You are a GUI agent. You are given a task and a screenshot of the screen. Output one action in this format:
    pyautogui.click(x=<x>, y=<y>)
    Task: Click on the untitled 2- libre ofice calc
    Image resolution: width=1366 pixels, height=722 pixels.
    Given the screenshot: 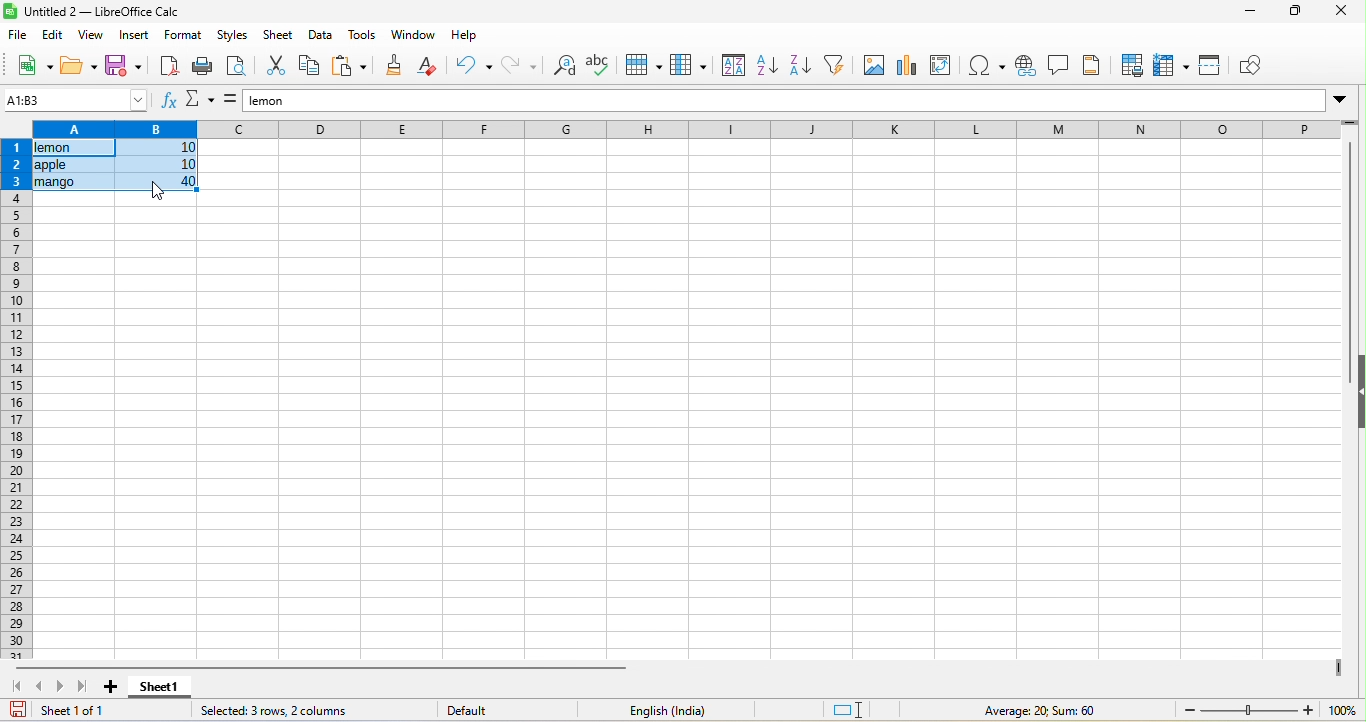 What is the action you would take?
    pyautogui.click(x=109, y=13)
    